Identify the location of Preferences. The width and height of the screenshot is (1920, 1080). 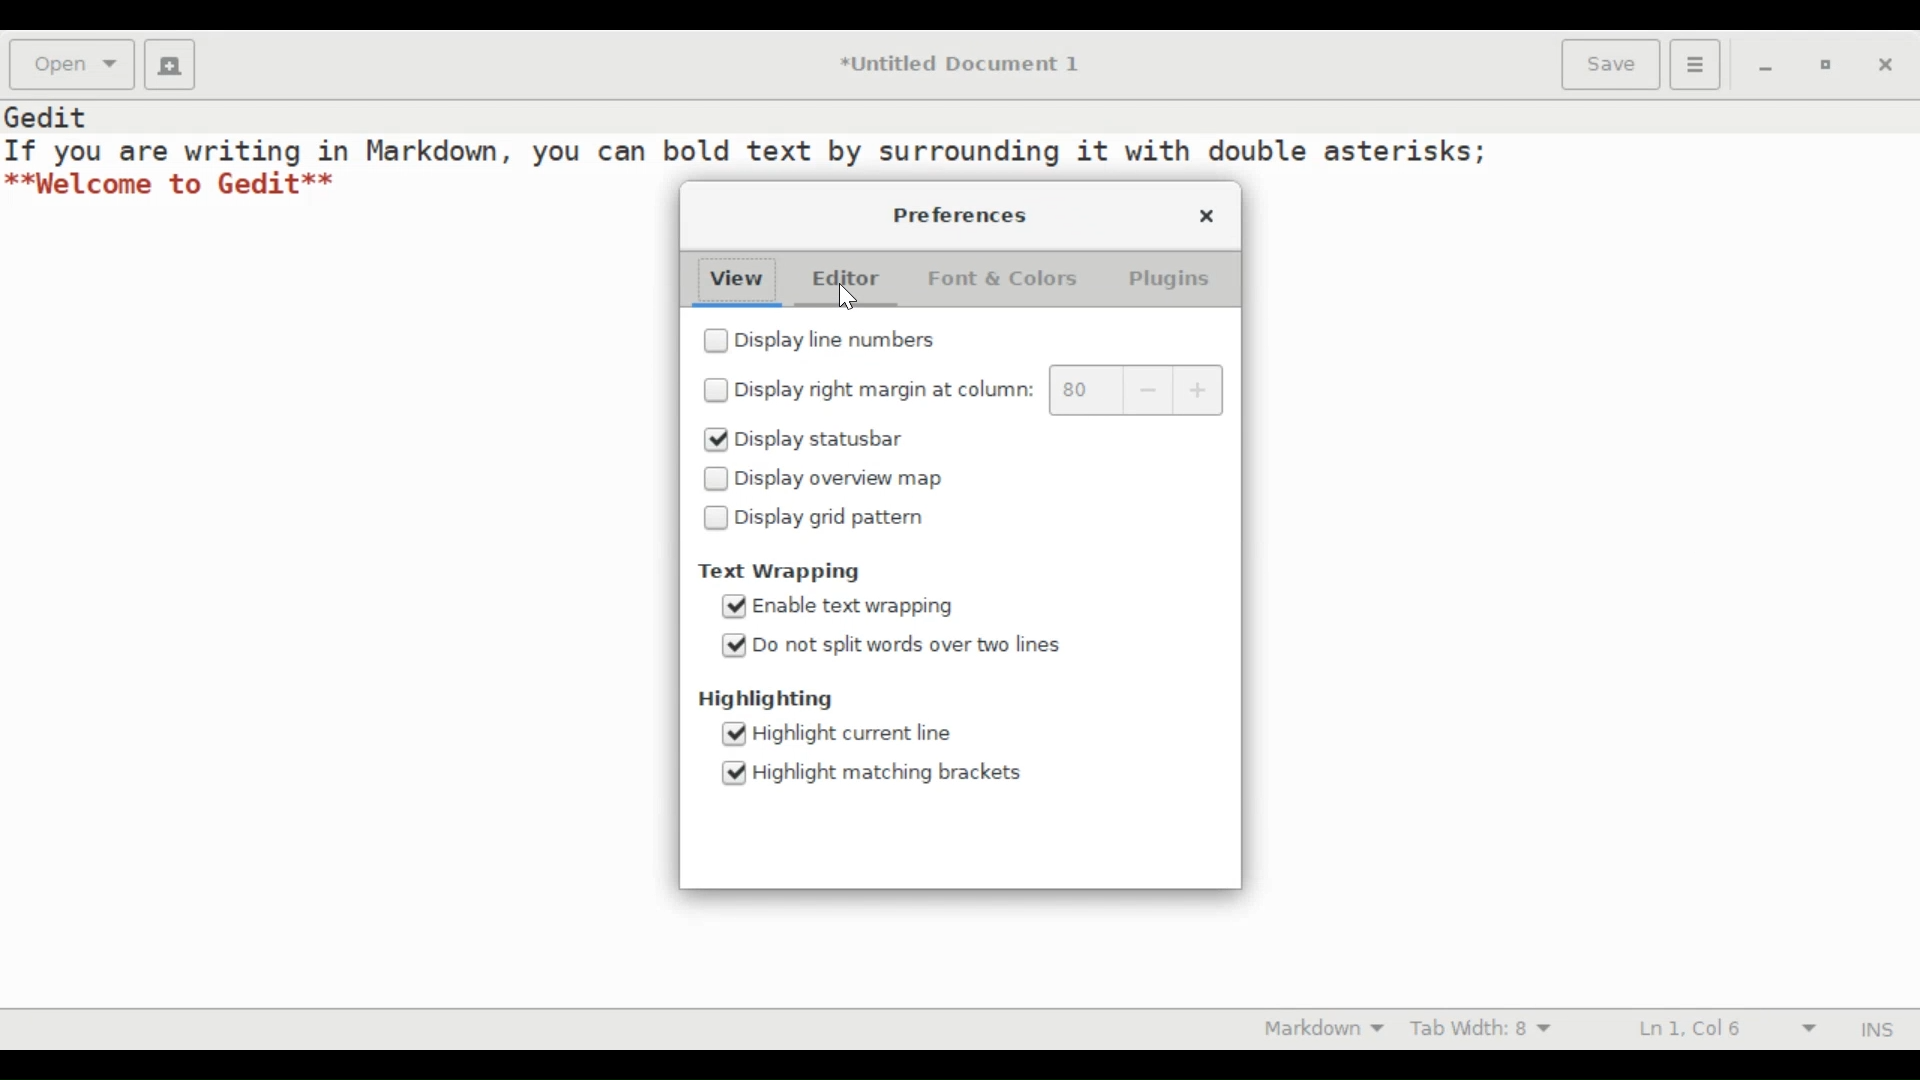
(962, 215).